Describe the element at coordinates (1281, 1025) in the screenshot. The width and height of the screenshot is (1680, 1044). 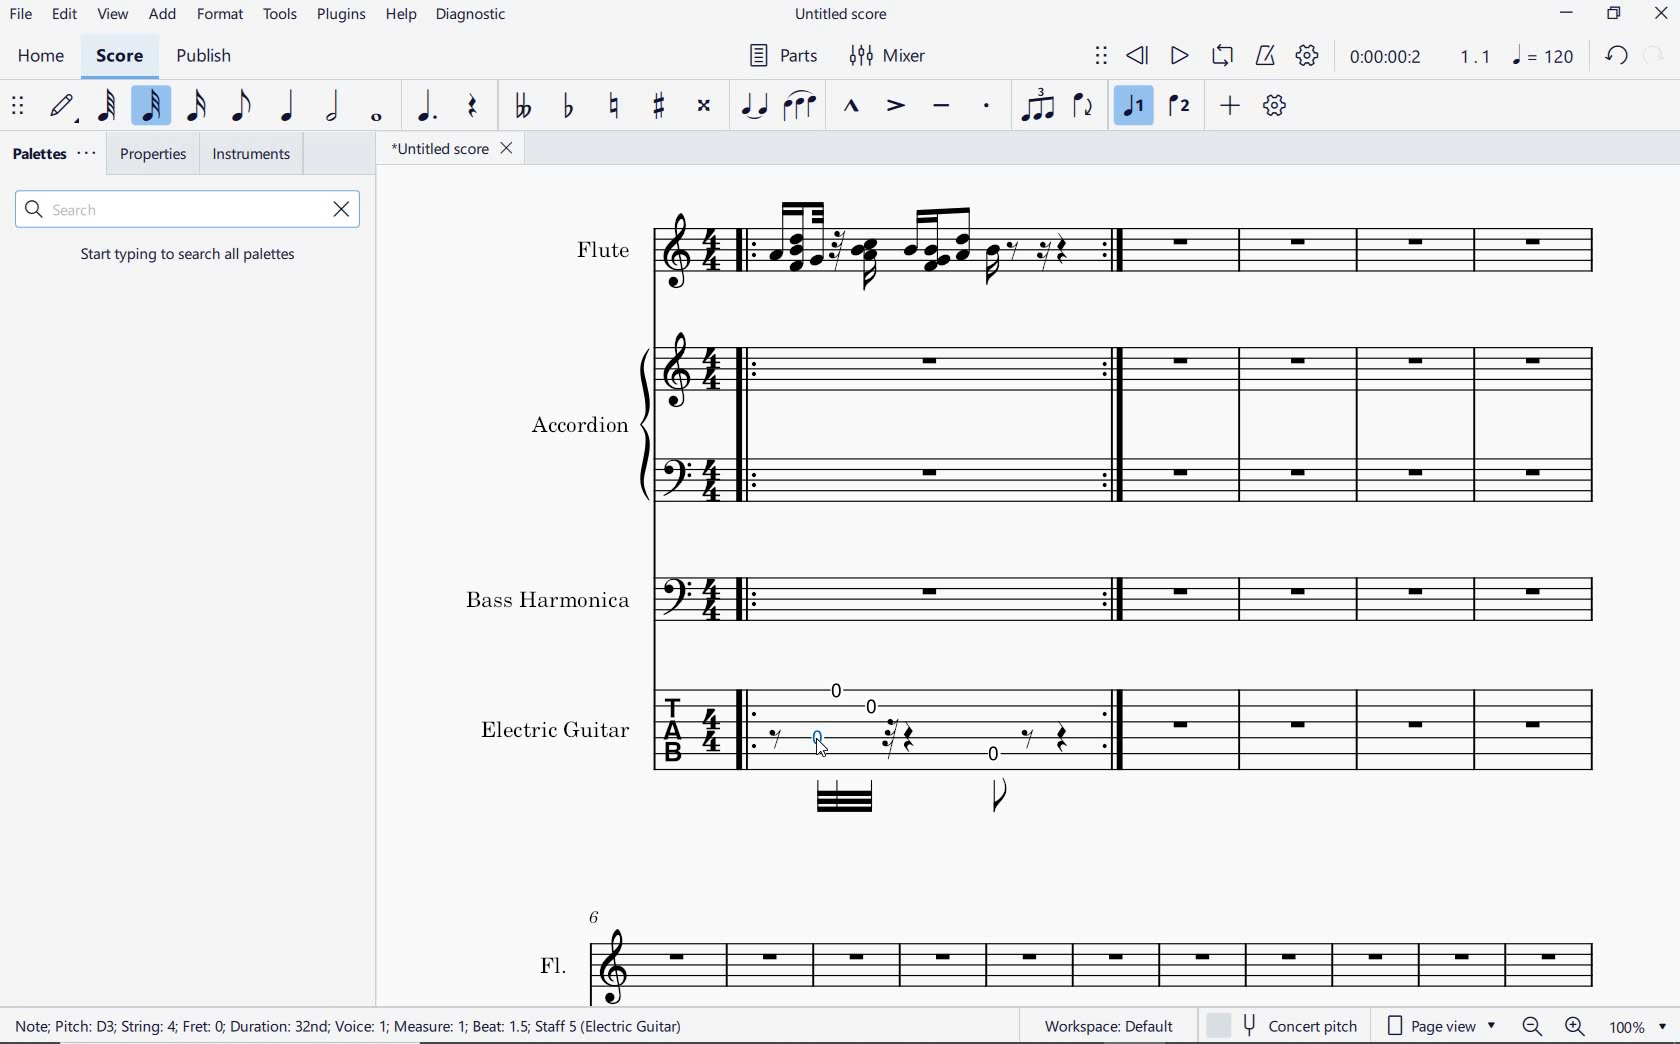
I see `concert pitch` at that location.